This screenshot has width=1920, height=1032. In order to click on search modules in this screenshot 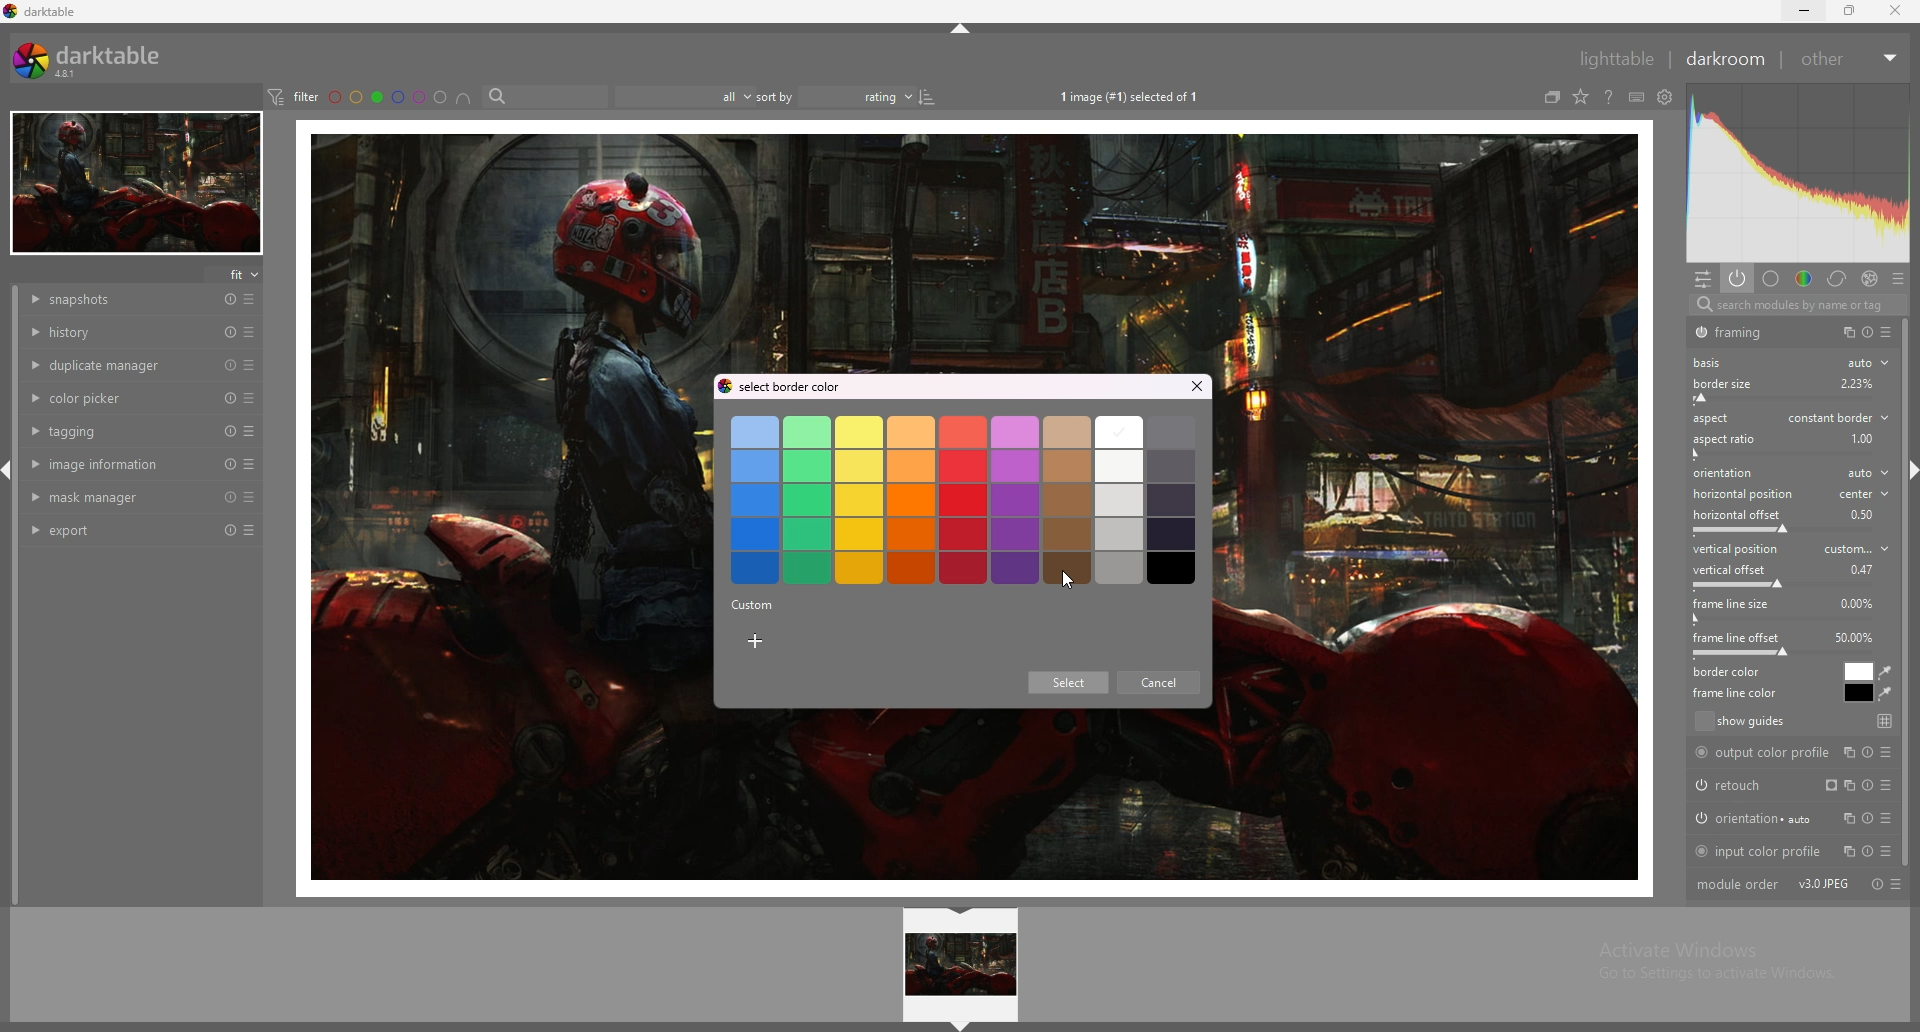, I will do `click(1799, 307)`.